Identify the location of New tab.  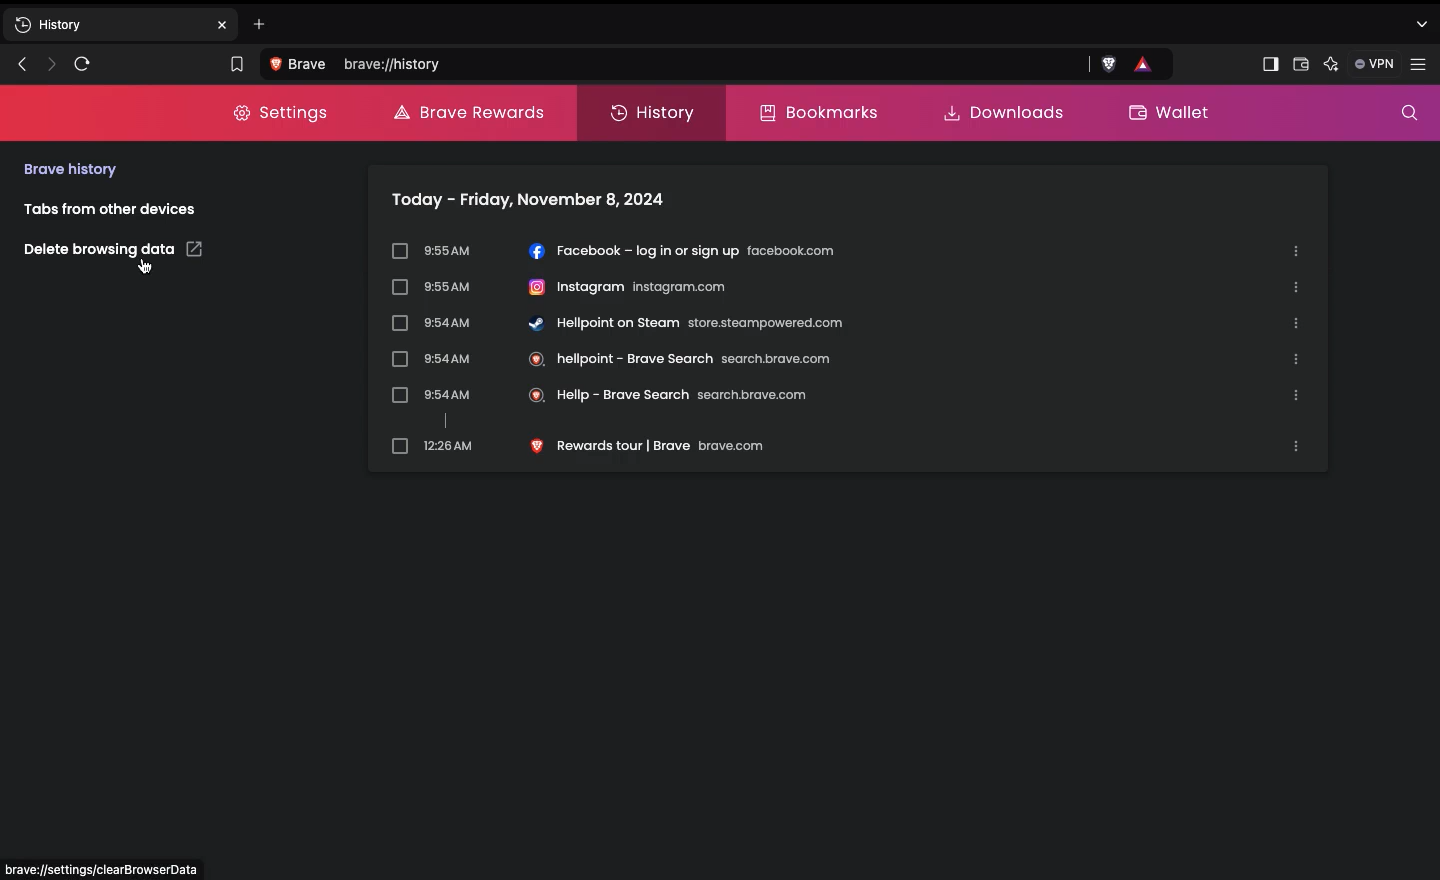
(119, 27).